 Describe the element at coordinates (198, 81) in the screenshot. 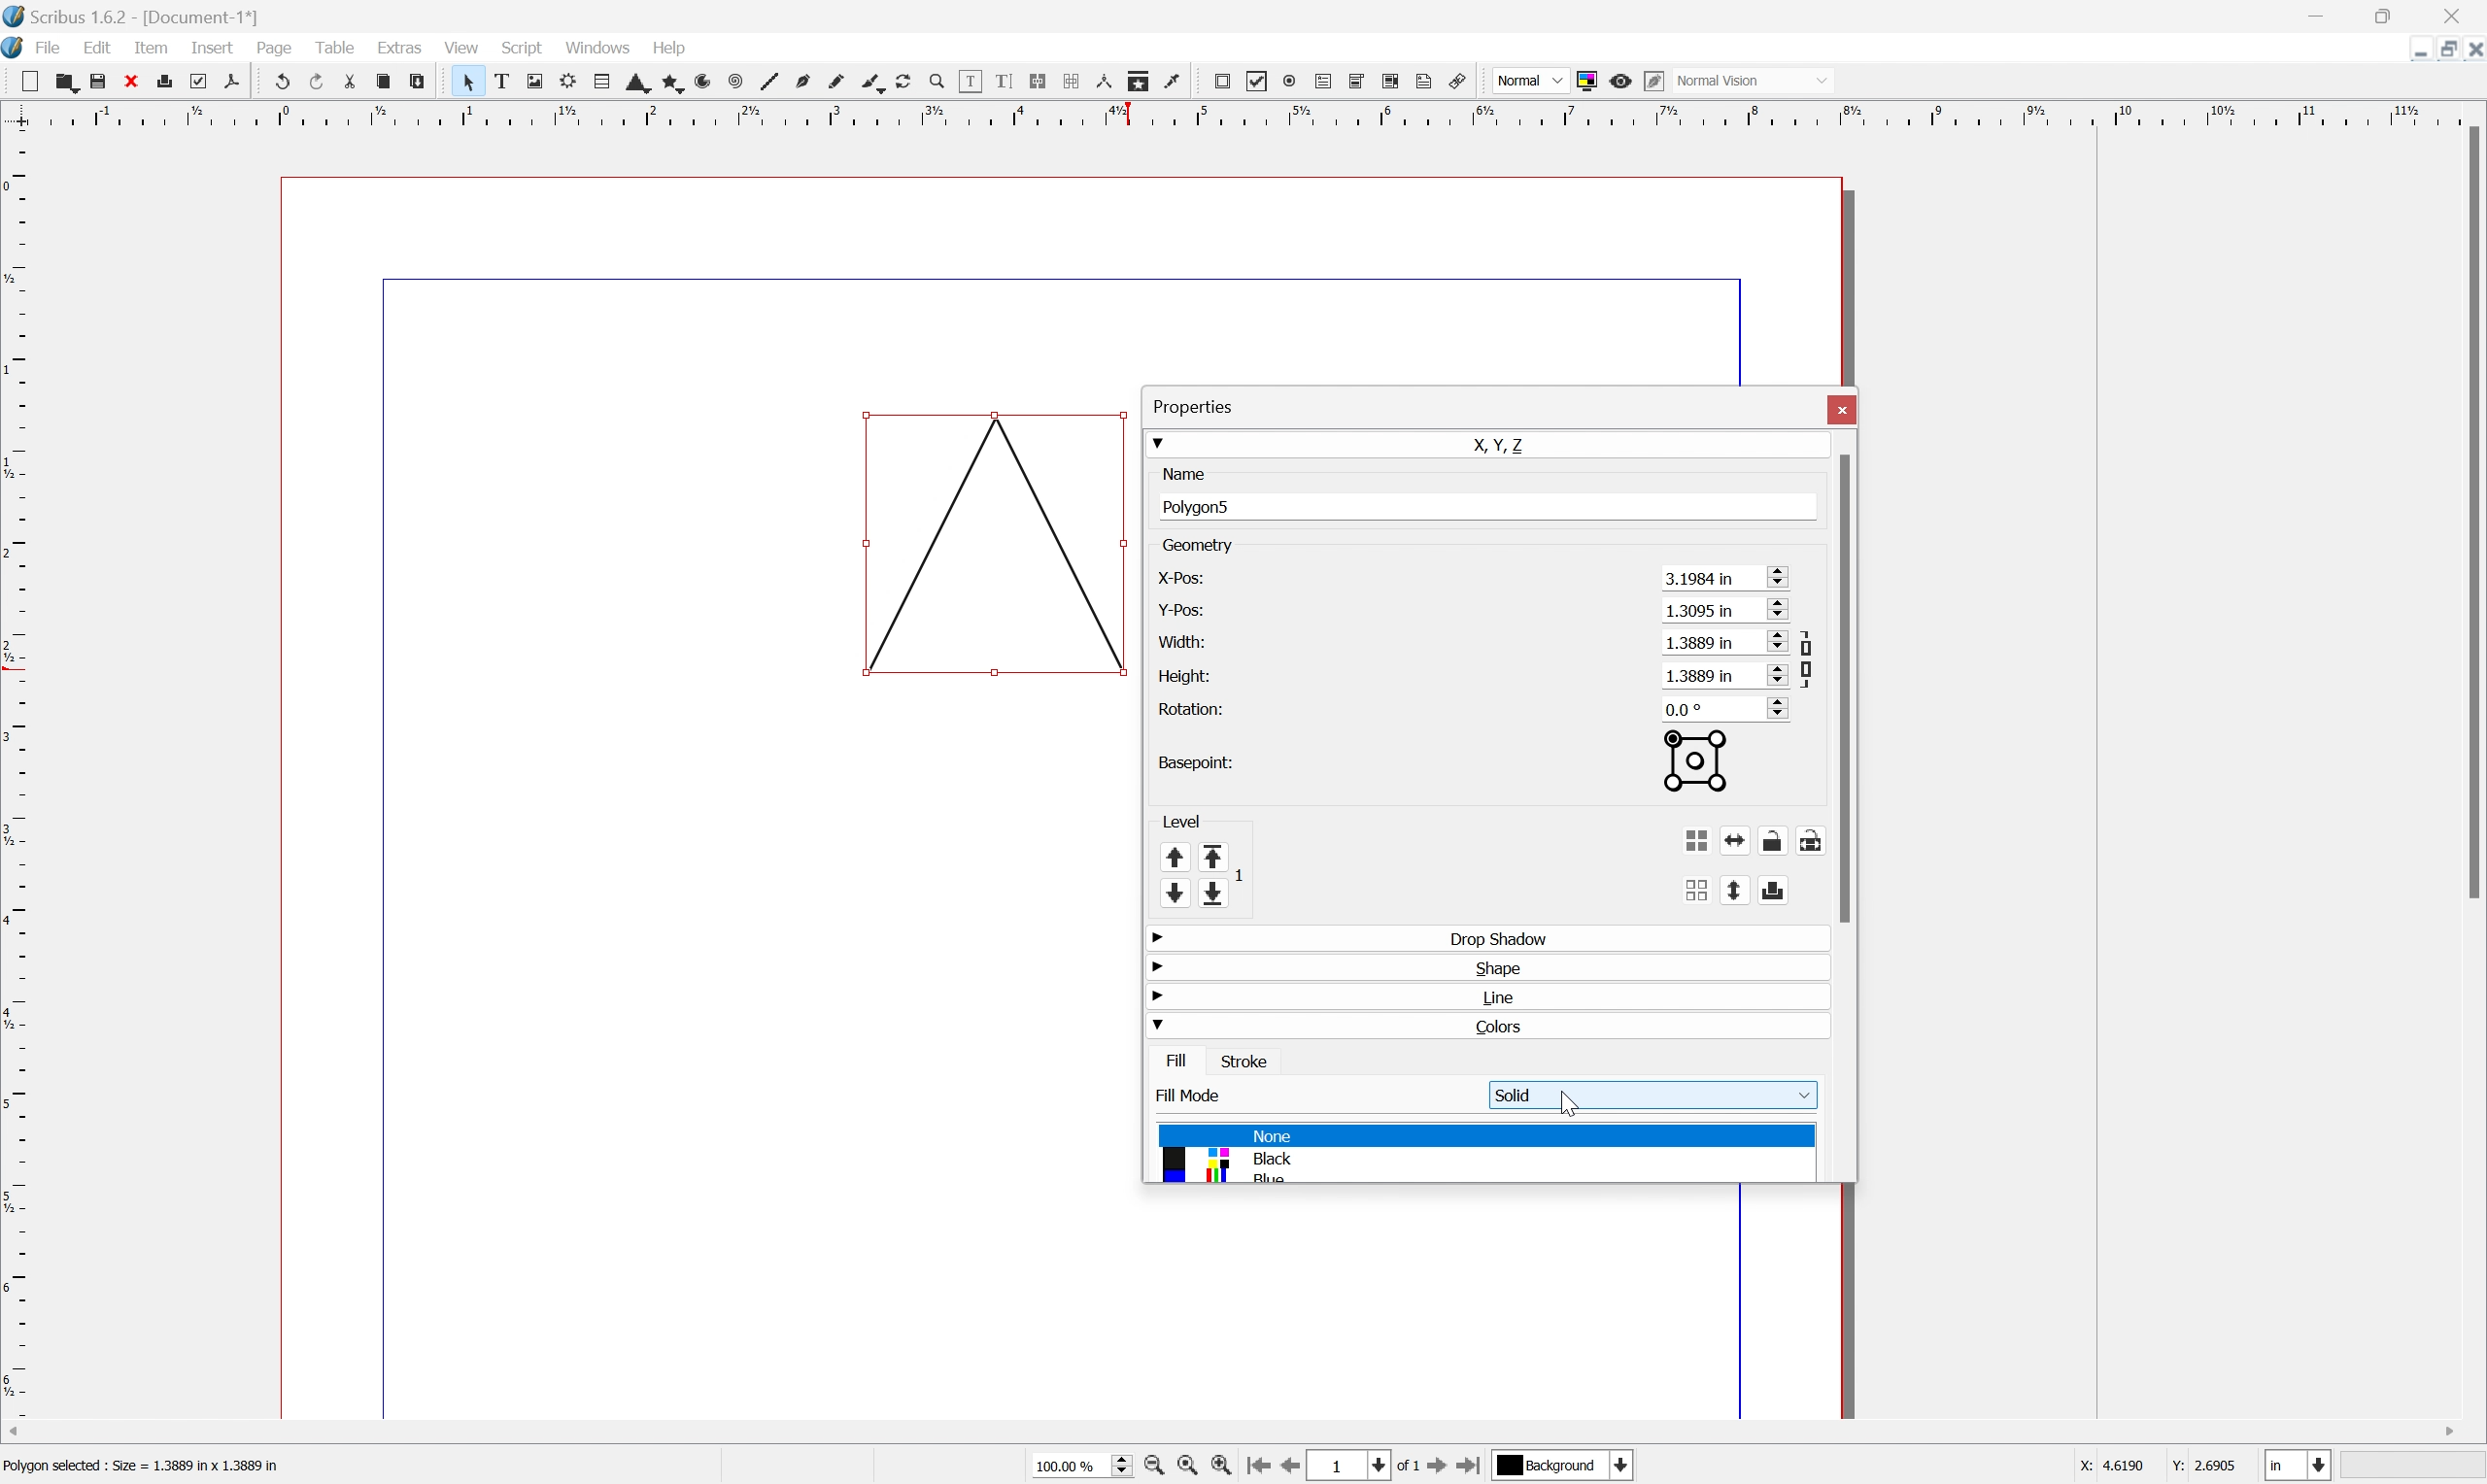

I see `Preflight verifier` at that location.